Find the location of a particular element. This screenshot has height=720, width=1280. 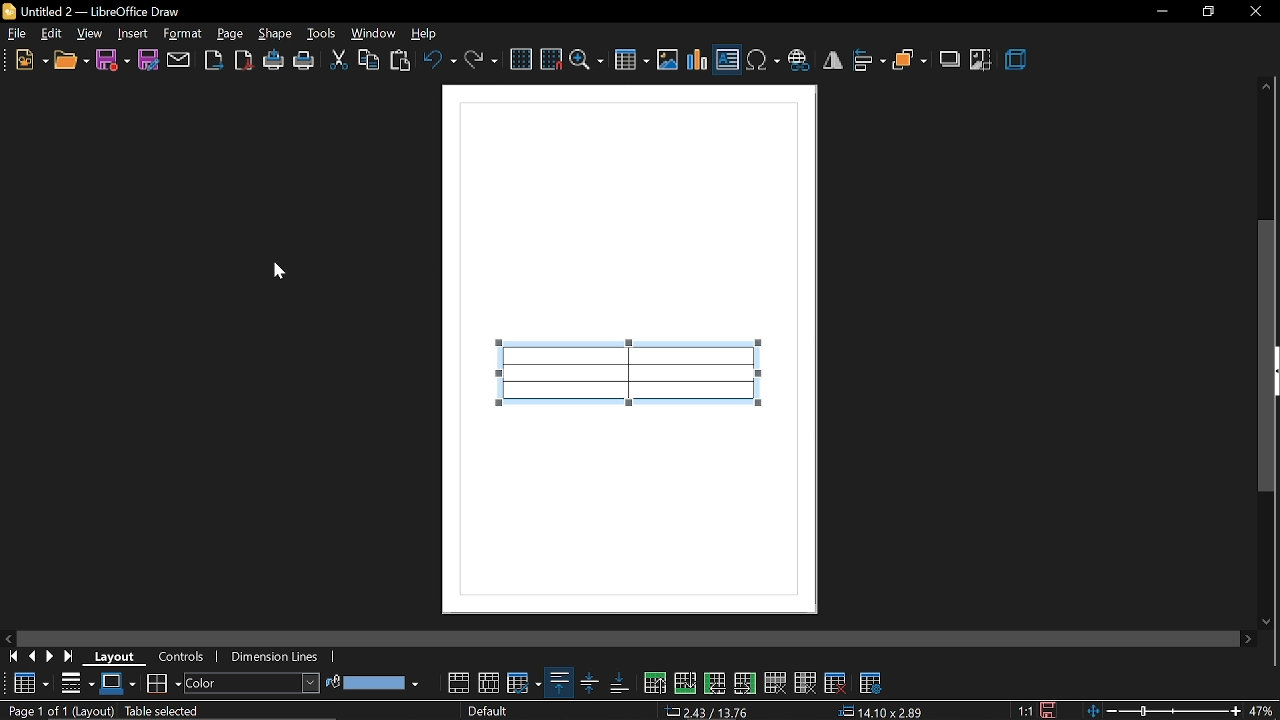

help is located at coordinates (422, 34).